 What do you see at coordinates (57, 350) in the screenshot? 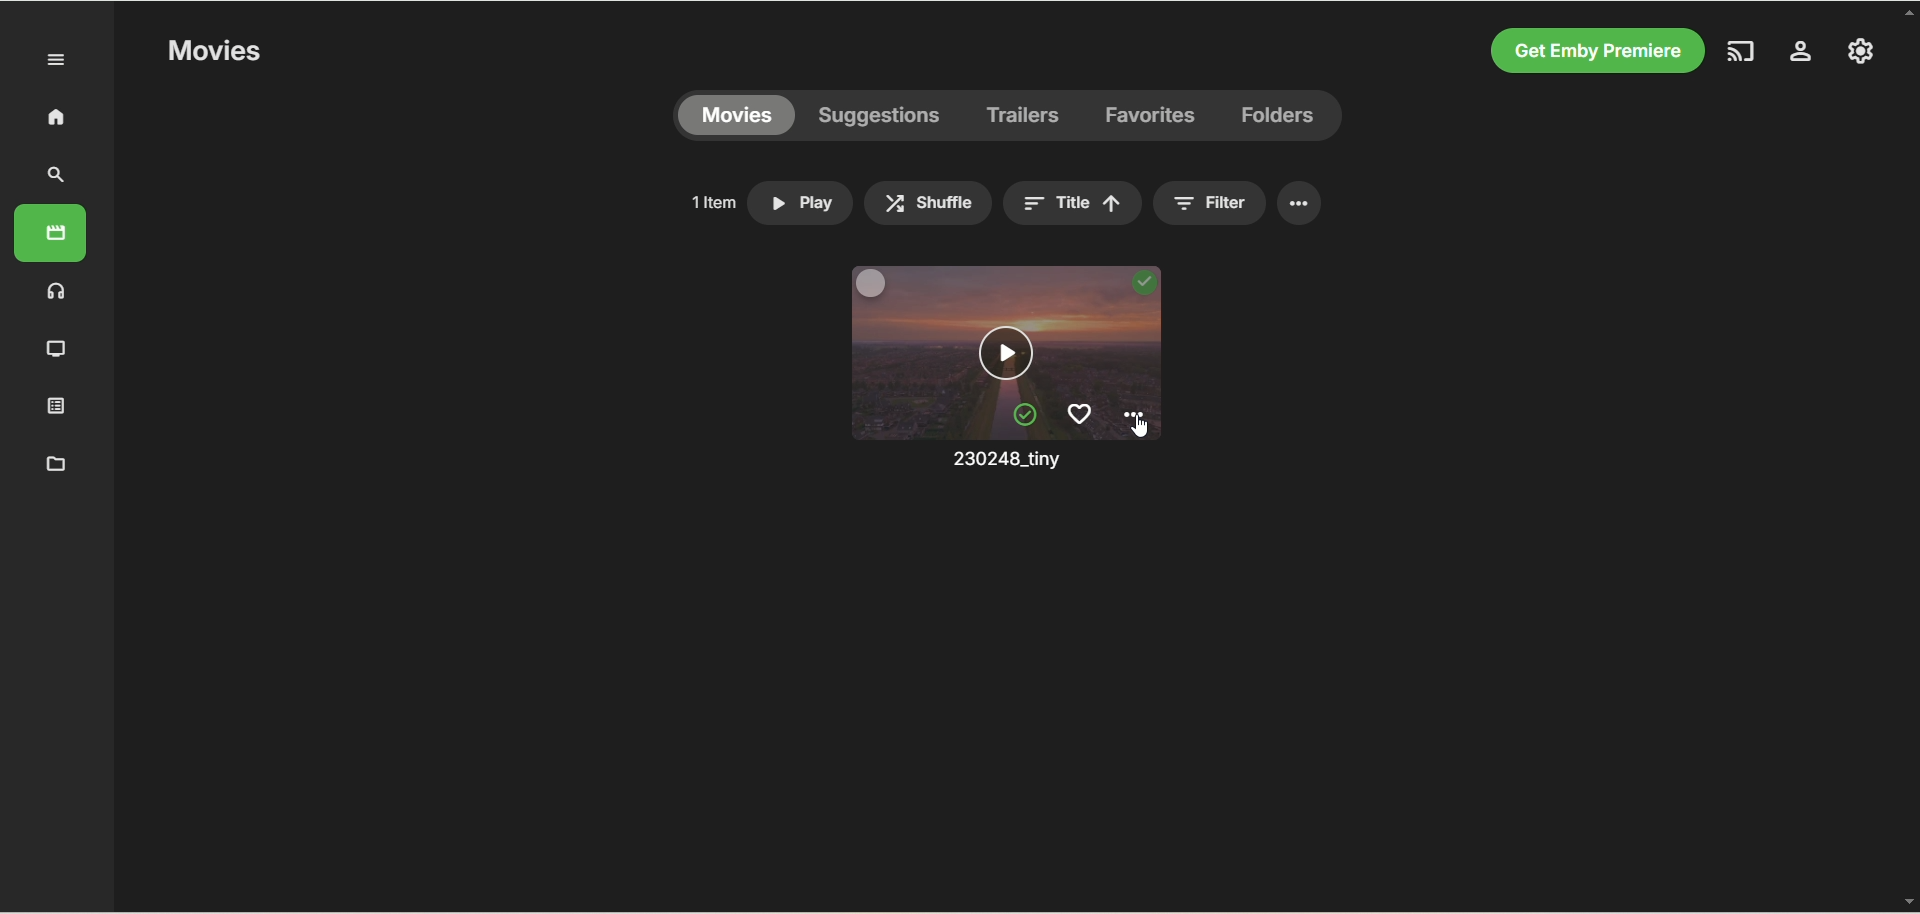
I see `TV shows` at bounding box center [57, 350].